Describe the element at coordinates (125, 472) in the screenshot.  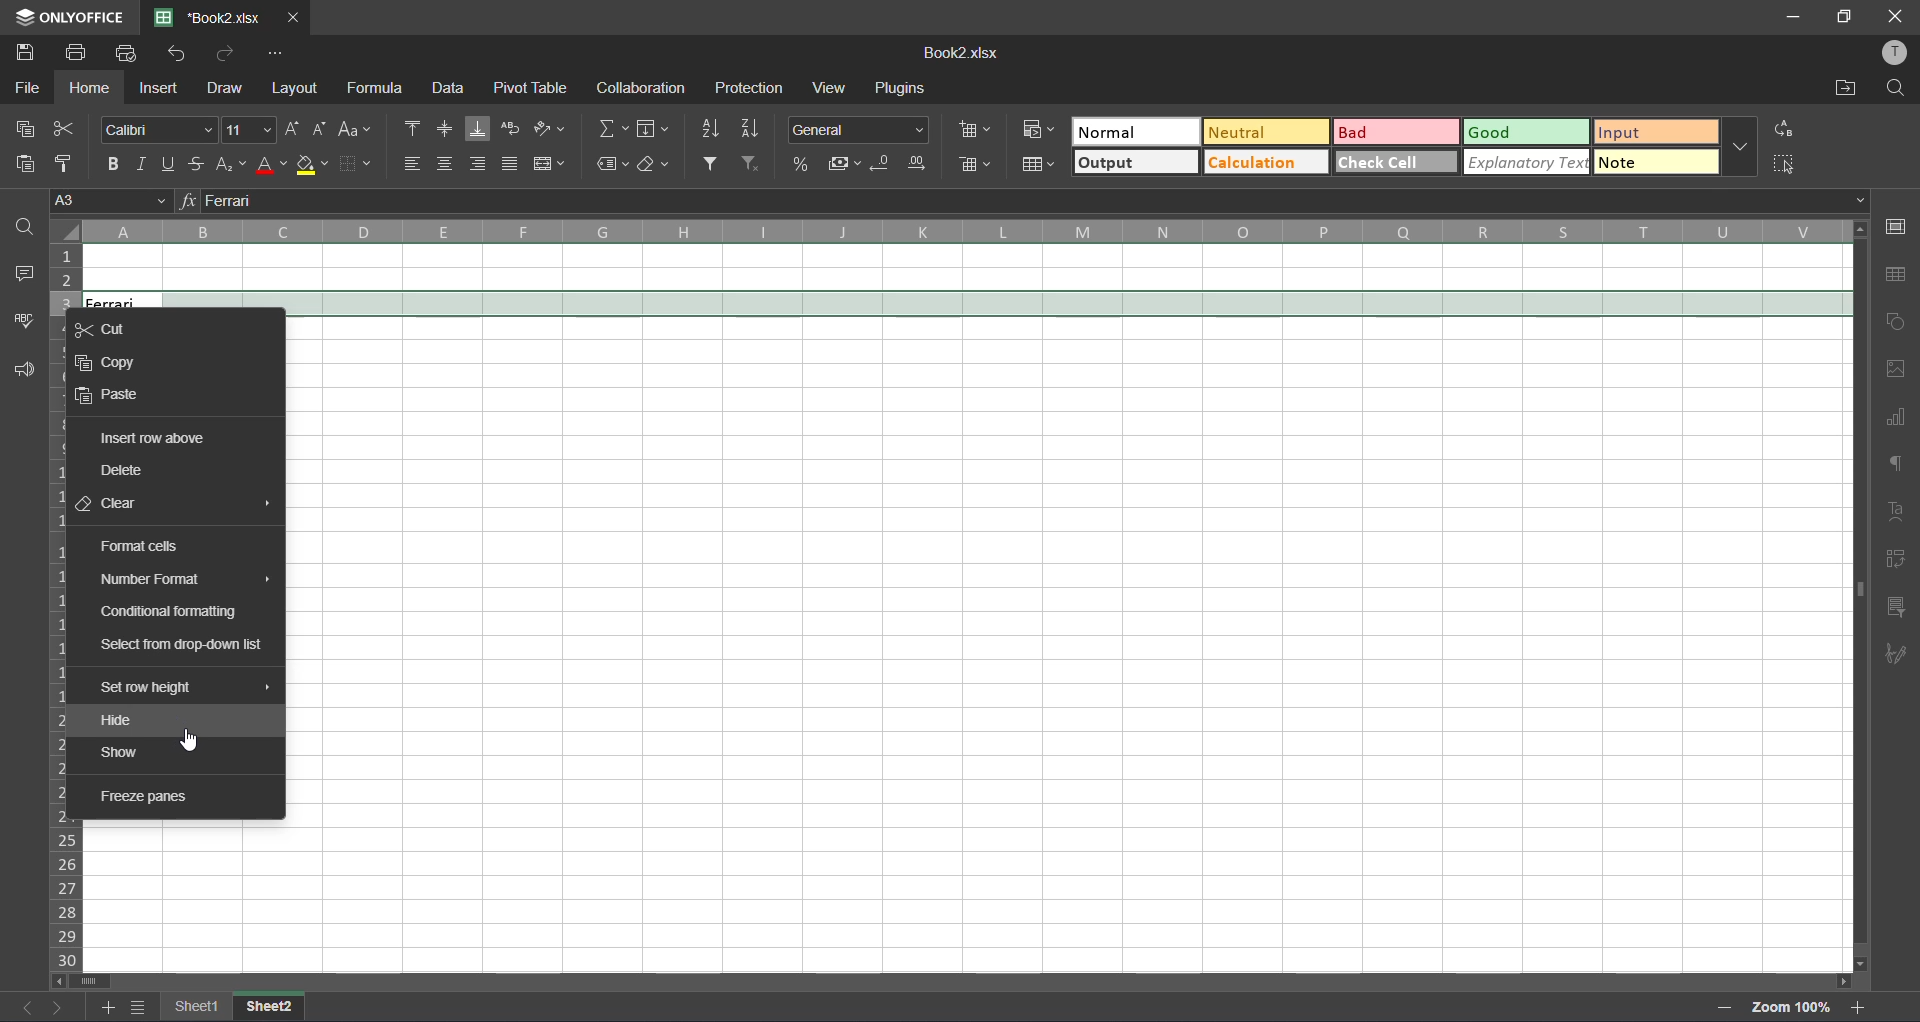
I see `delete ` at that location.